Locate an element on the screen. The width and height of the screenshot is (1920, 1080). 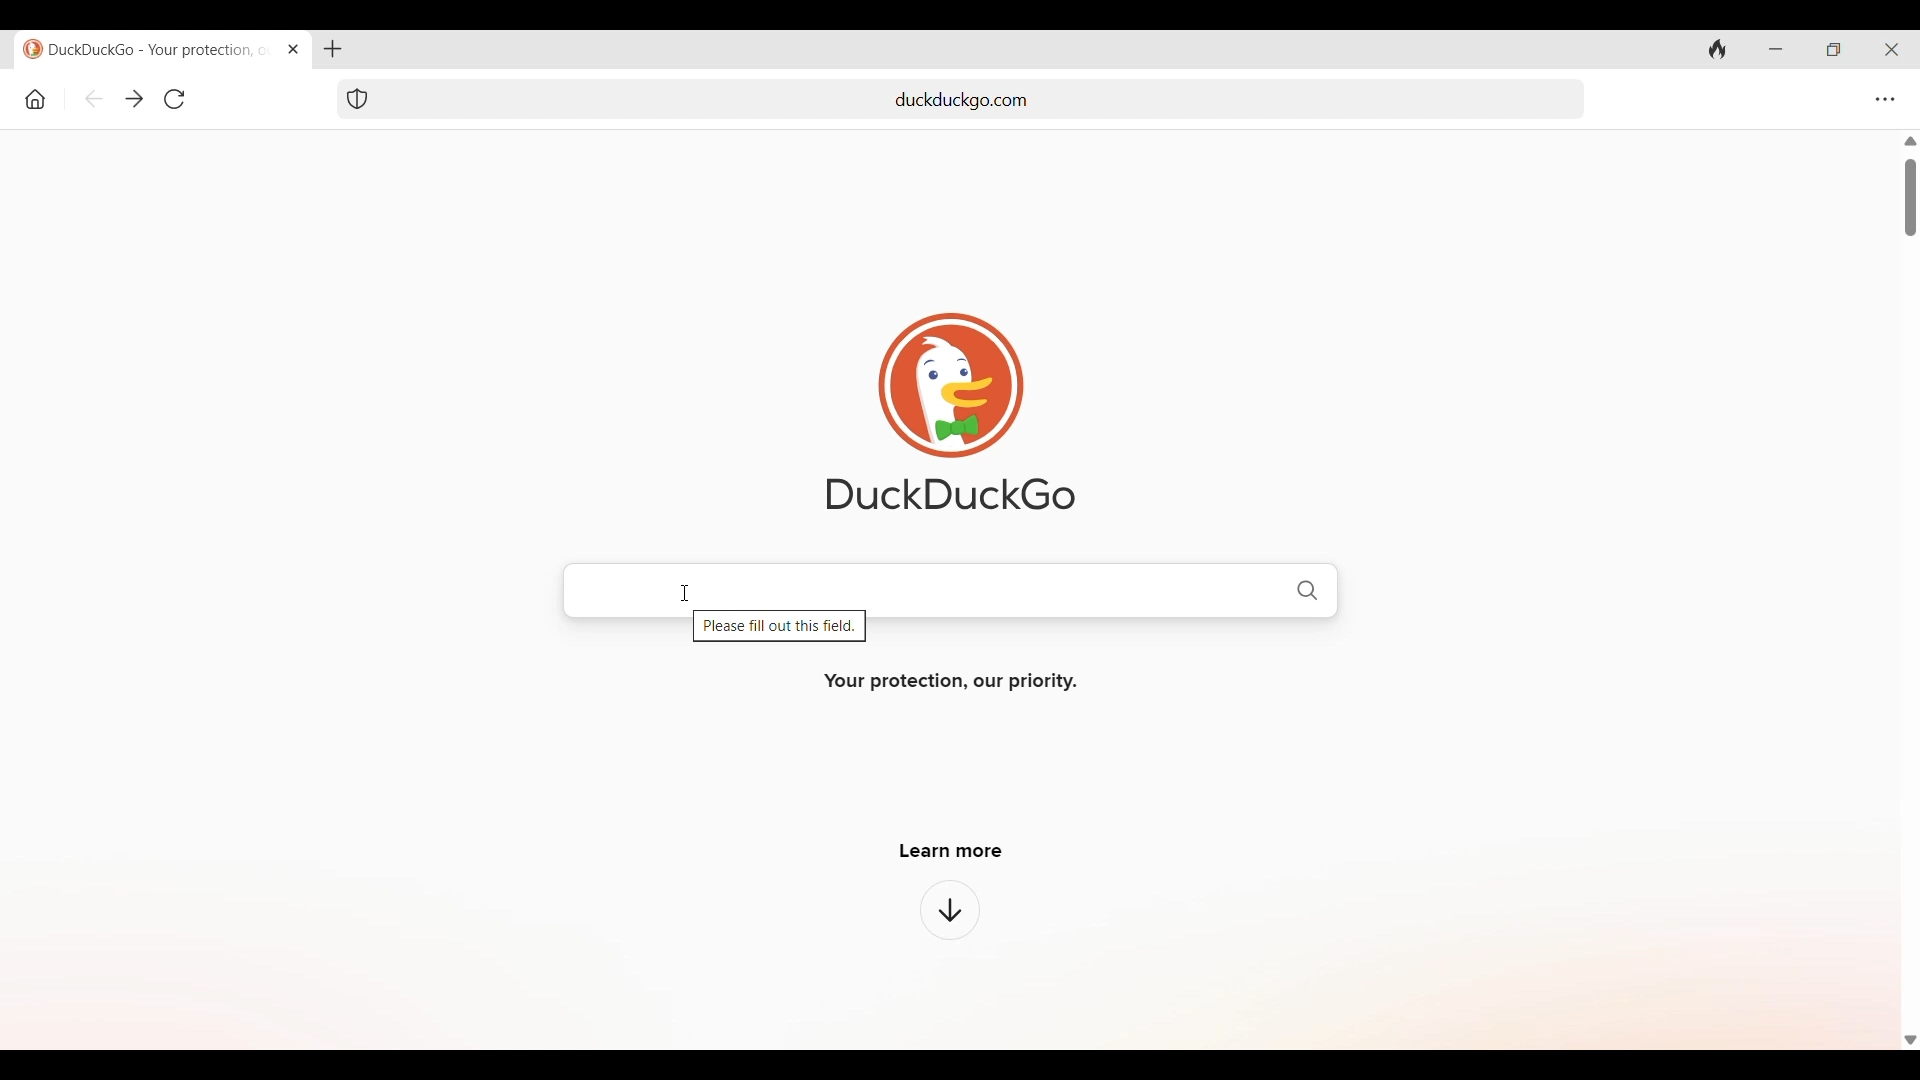
Home is located at coordinates (36, 99).